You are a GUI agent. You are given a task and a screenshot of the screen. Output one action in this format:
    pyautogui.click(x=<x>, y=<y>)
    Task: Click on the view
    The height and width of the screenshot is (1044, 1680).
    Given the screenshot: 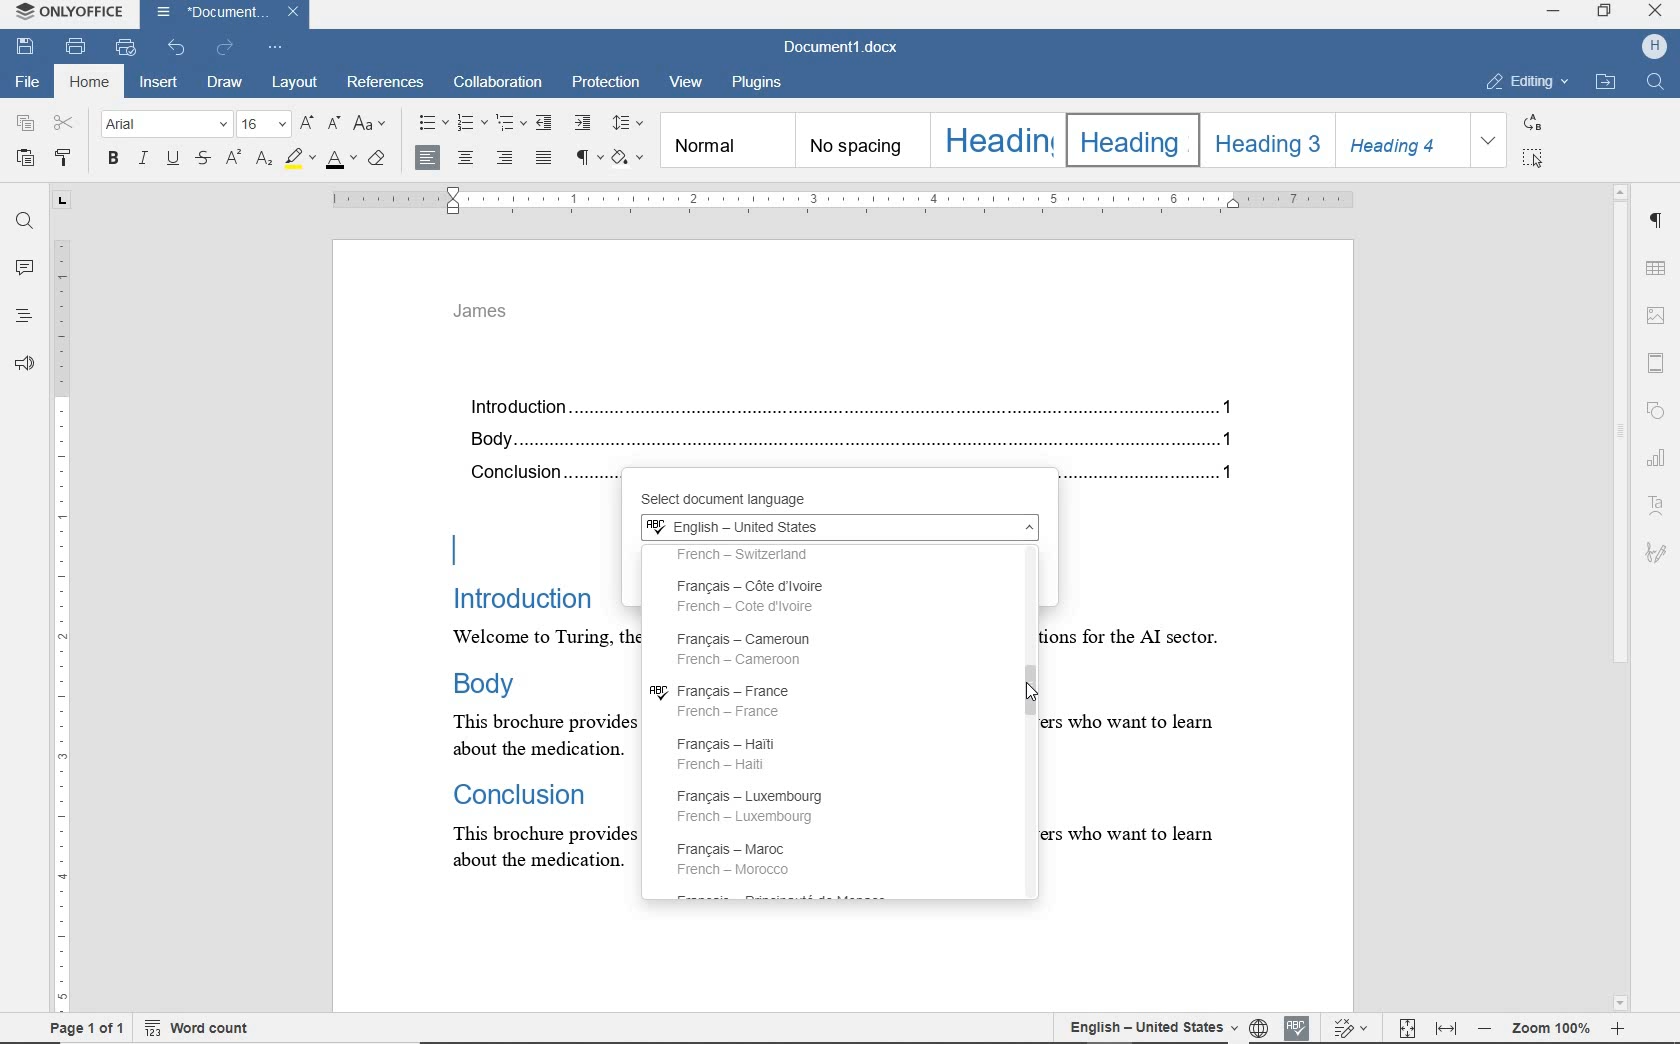 What is the action you would take?
    pyautogui.click(x=689, y=85)
    